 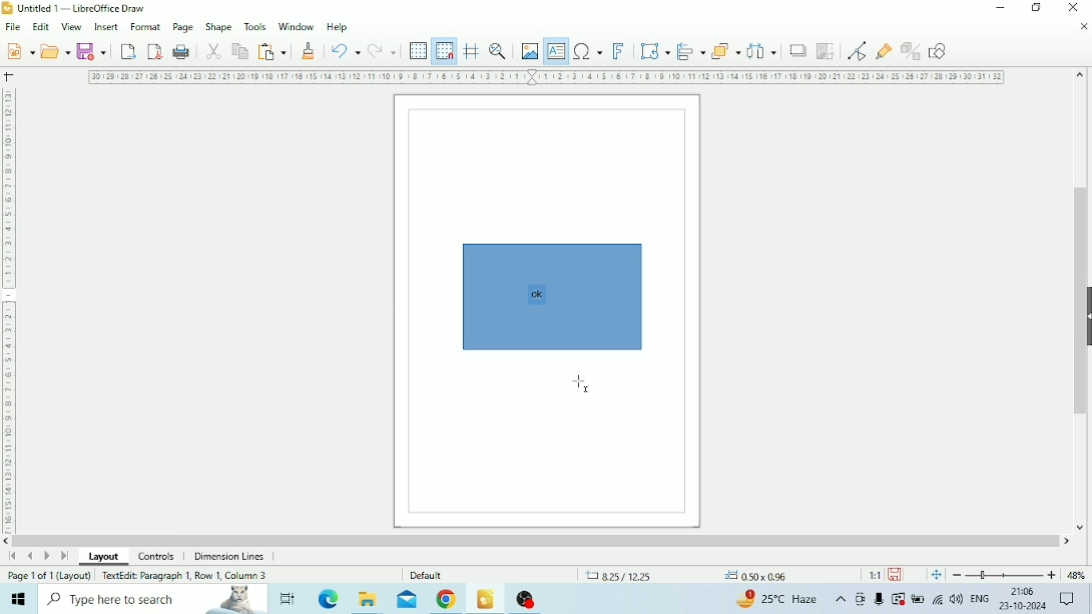 What do you see at coordinates (8, 8) in the screenshot?
I see `Logo` at bounding box center [8, 8].